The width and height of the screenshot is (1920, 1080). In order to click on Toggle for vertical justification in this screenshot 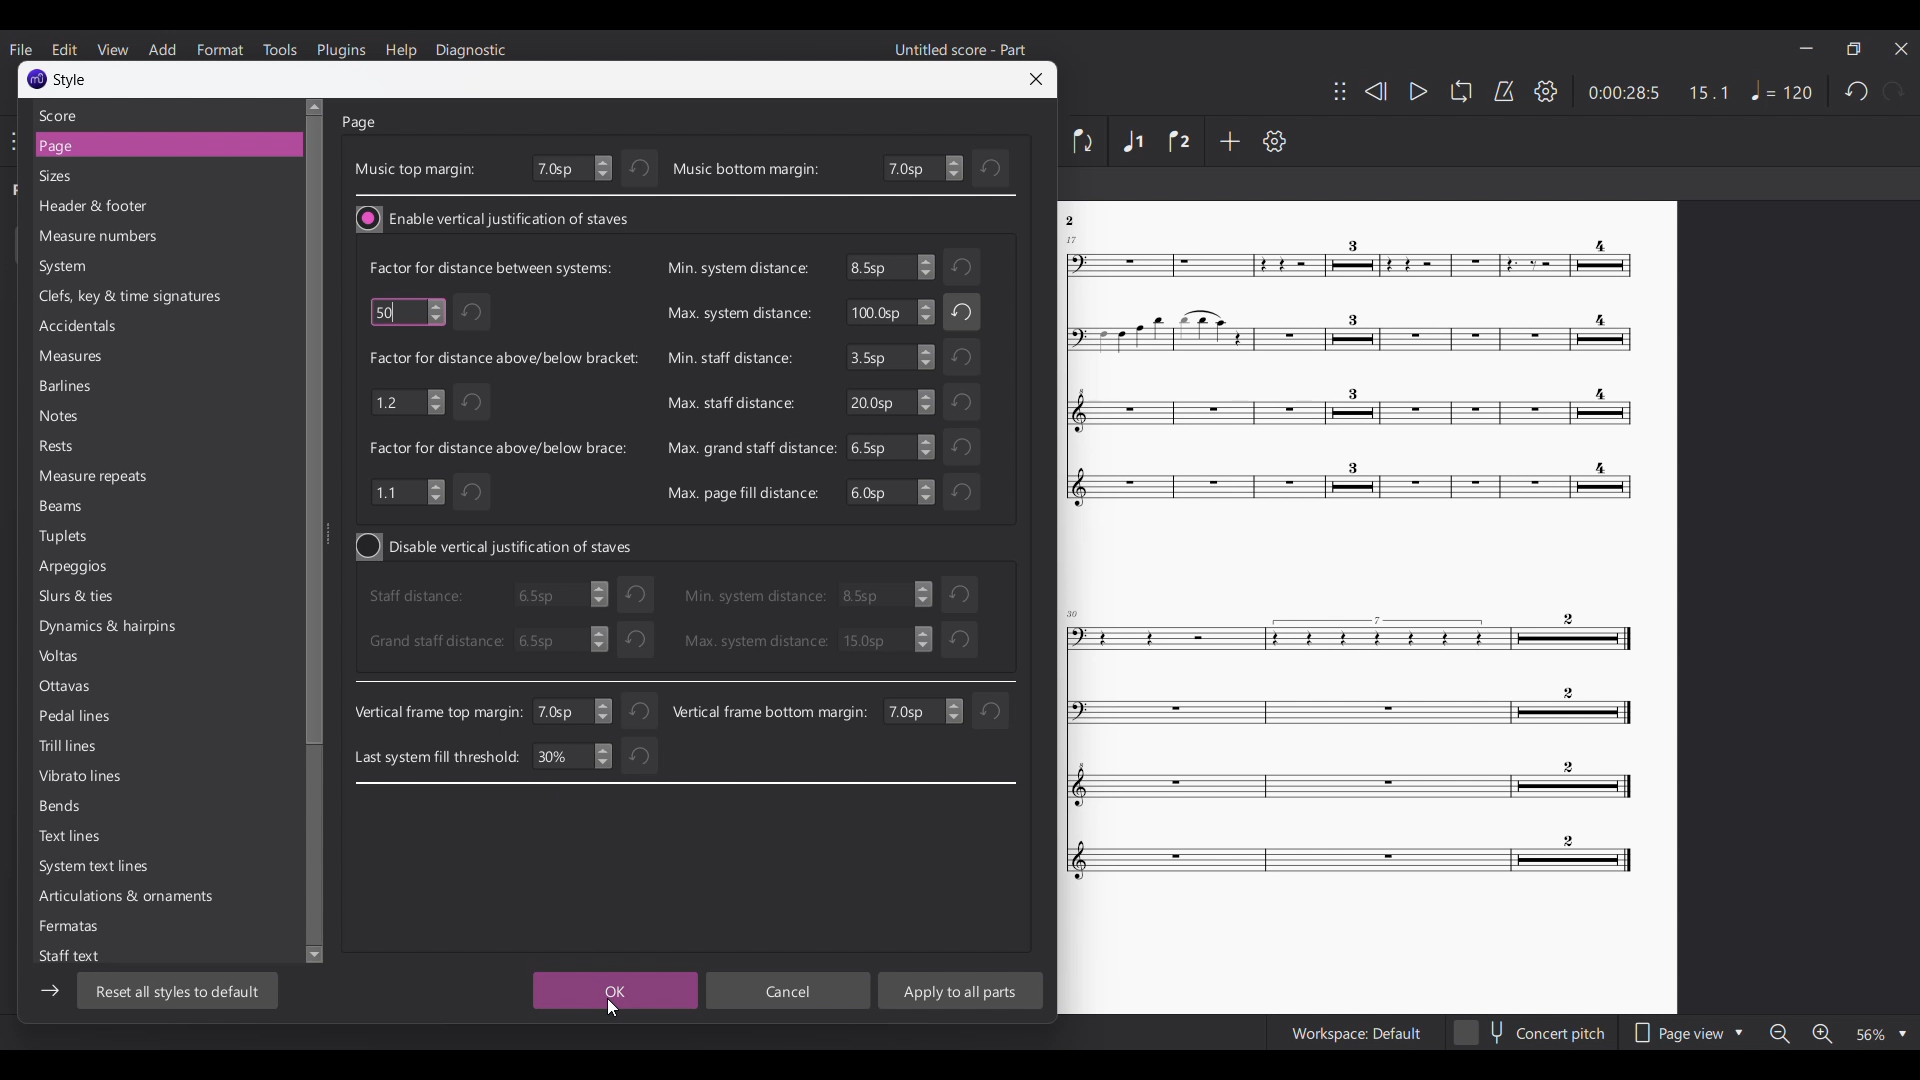, I will do `click(497, 547)`.